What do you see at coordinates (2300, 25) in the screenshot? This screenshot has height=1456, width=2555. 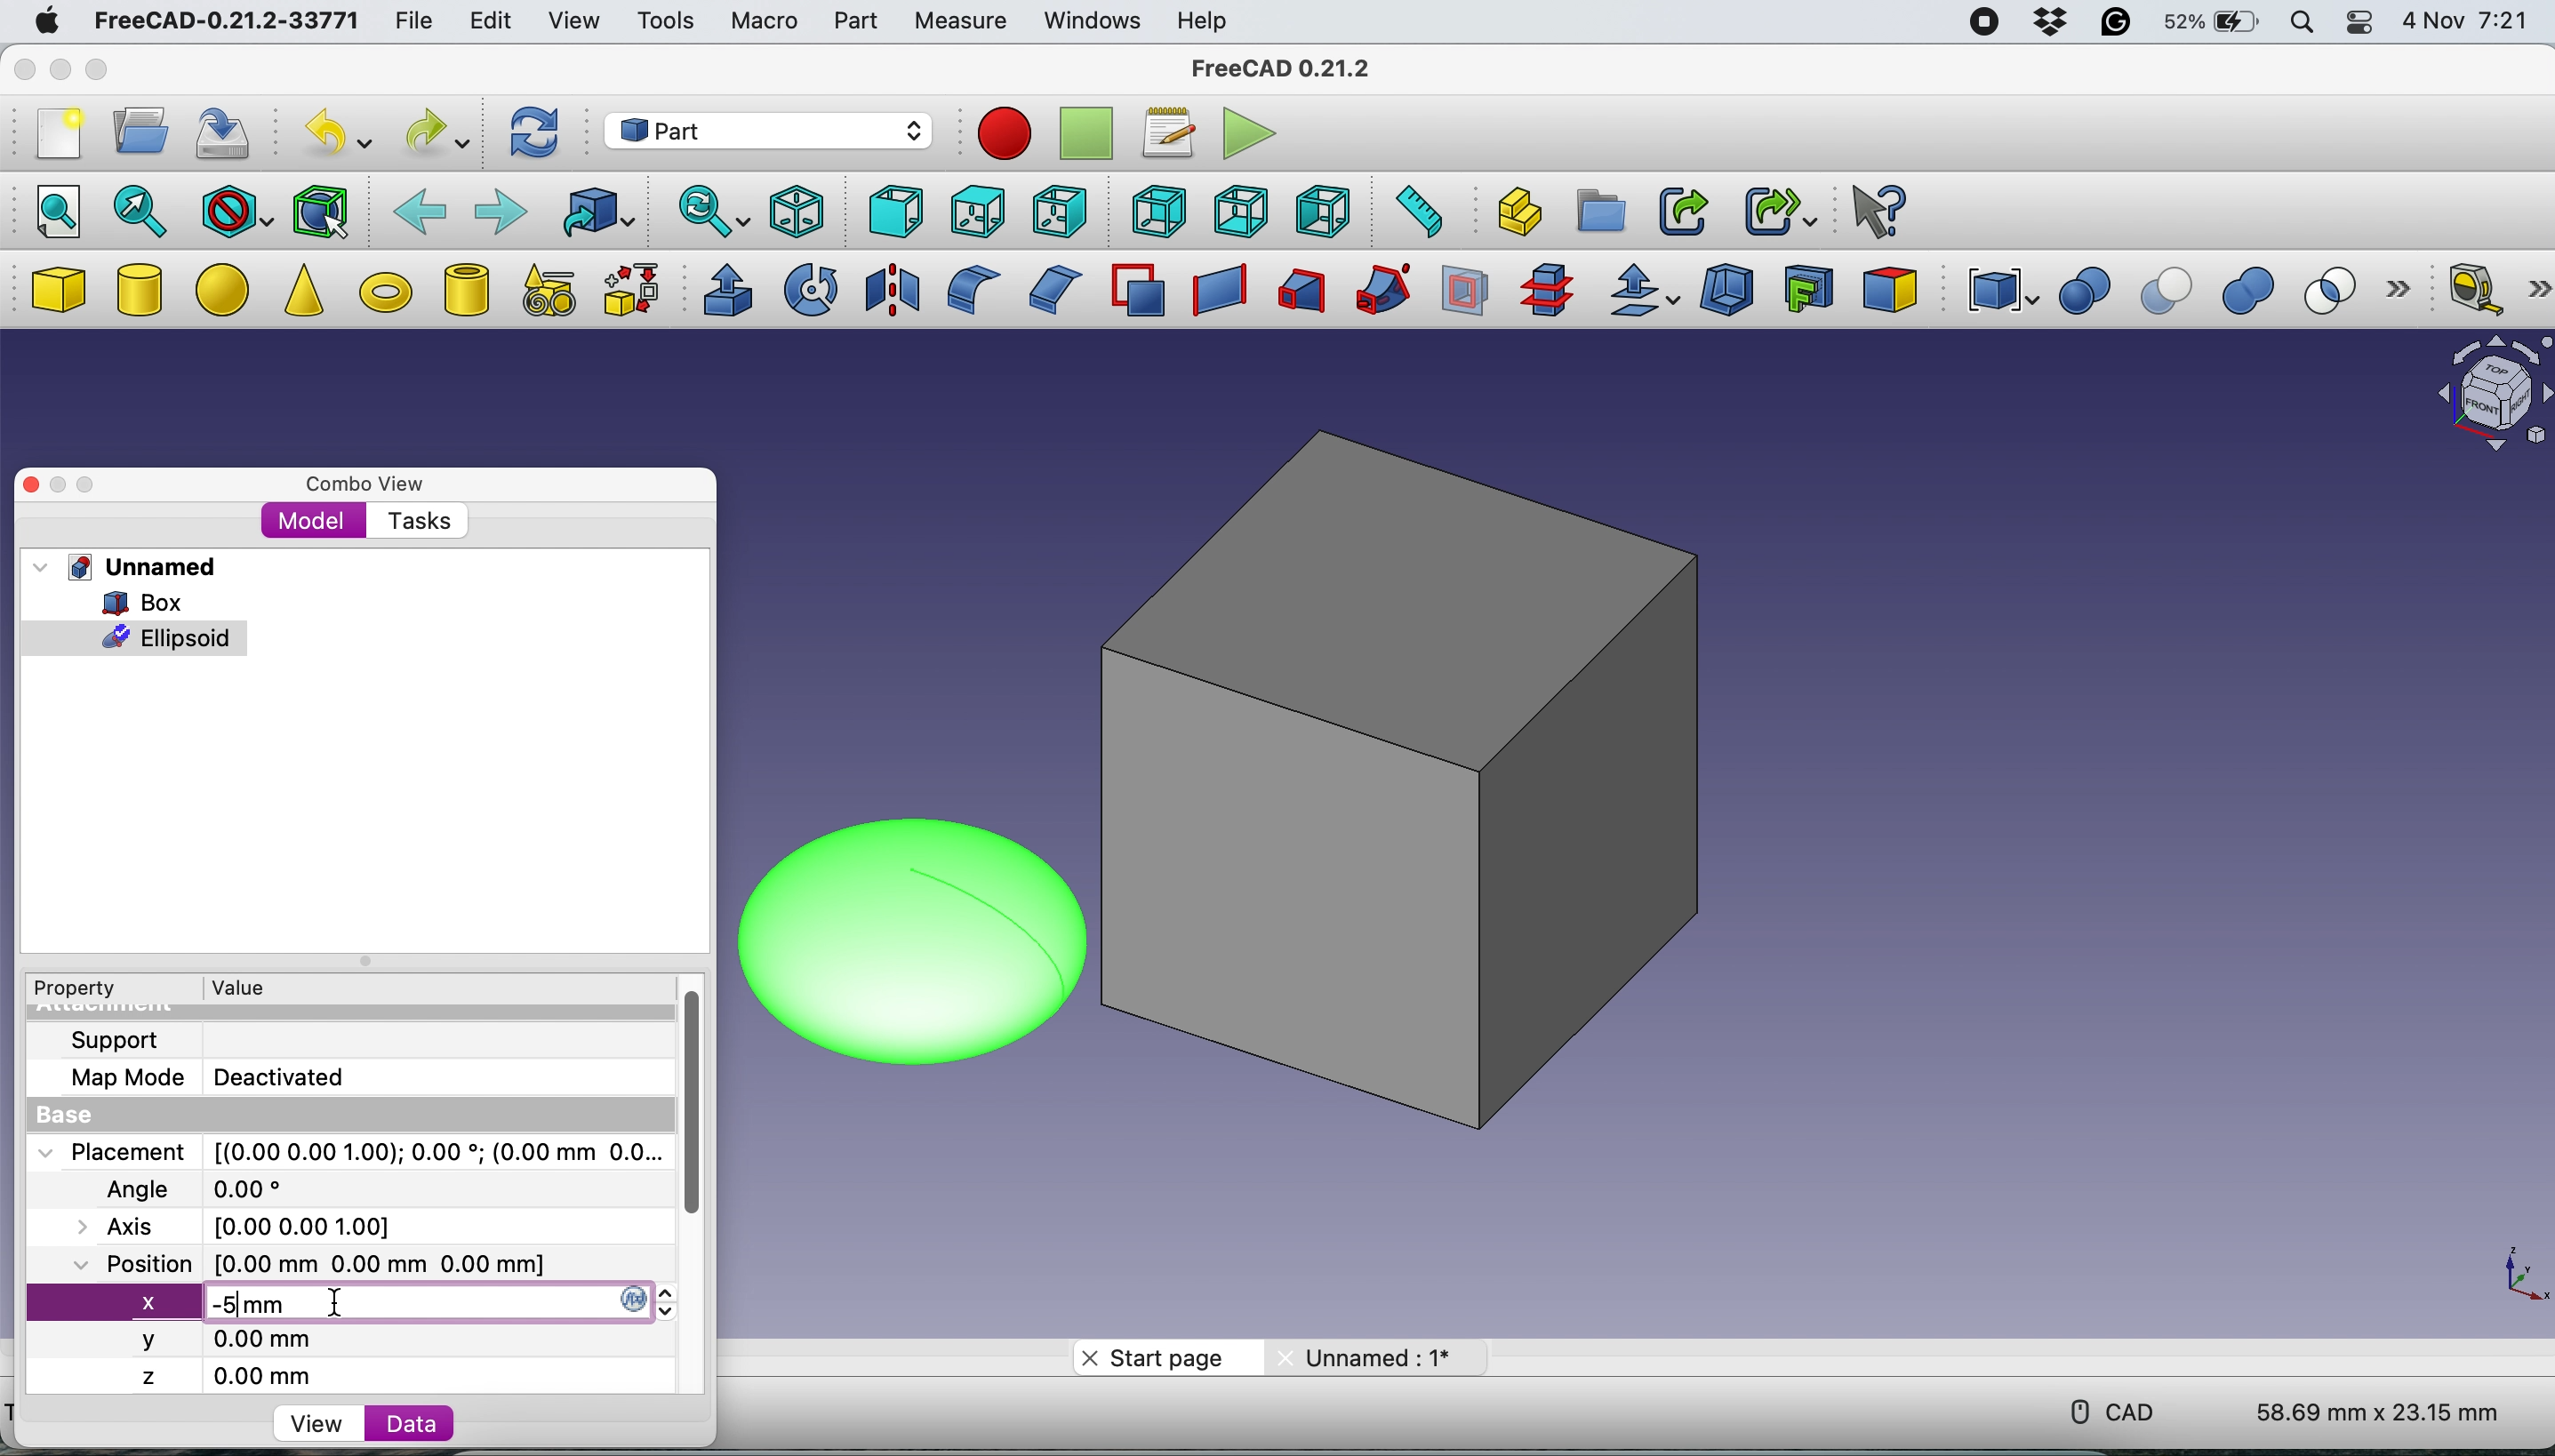 I see `spotlight search` at bounding box center [2300, 25].